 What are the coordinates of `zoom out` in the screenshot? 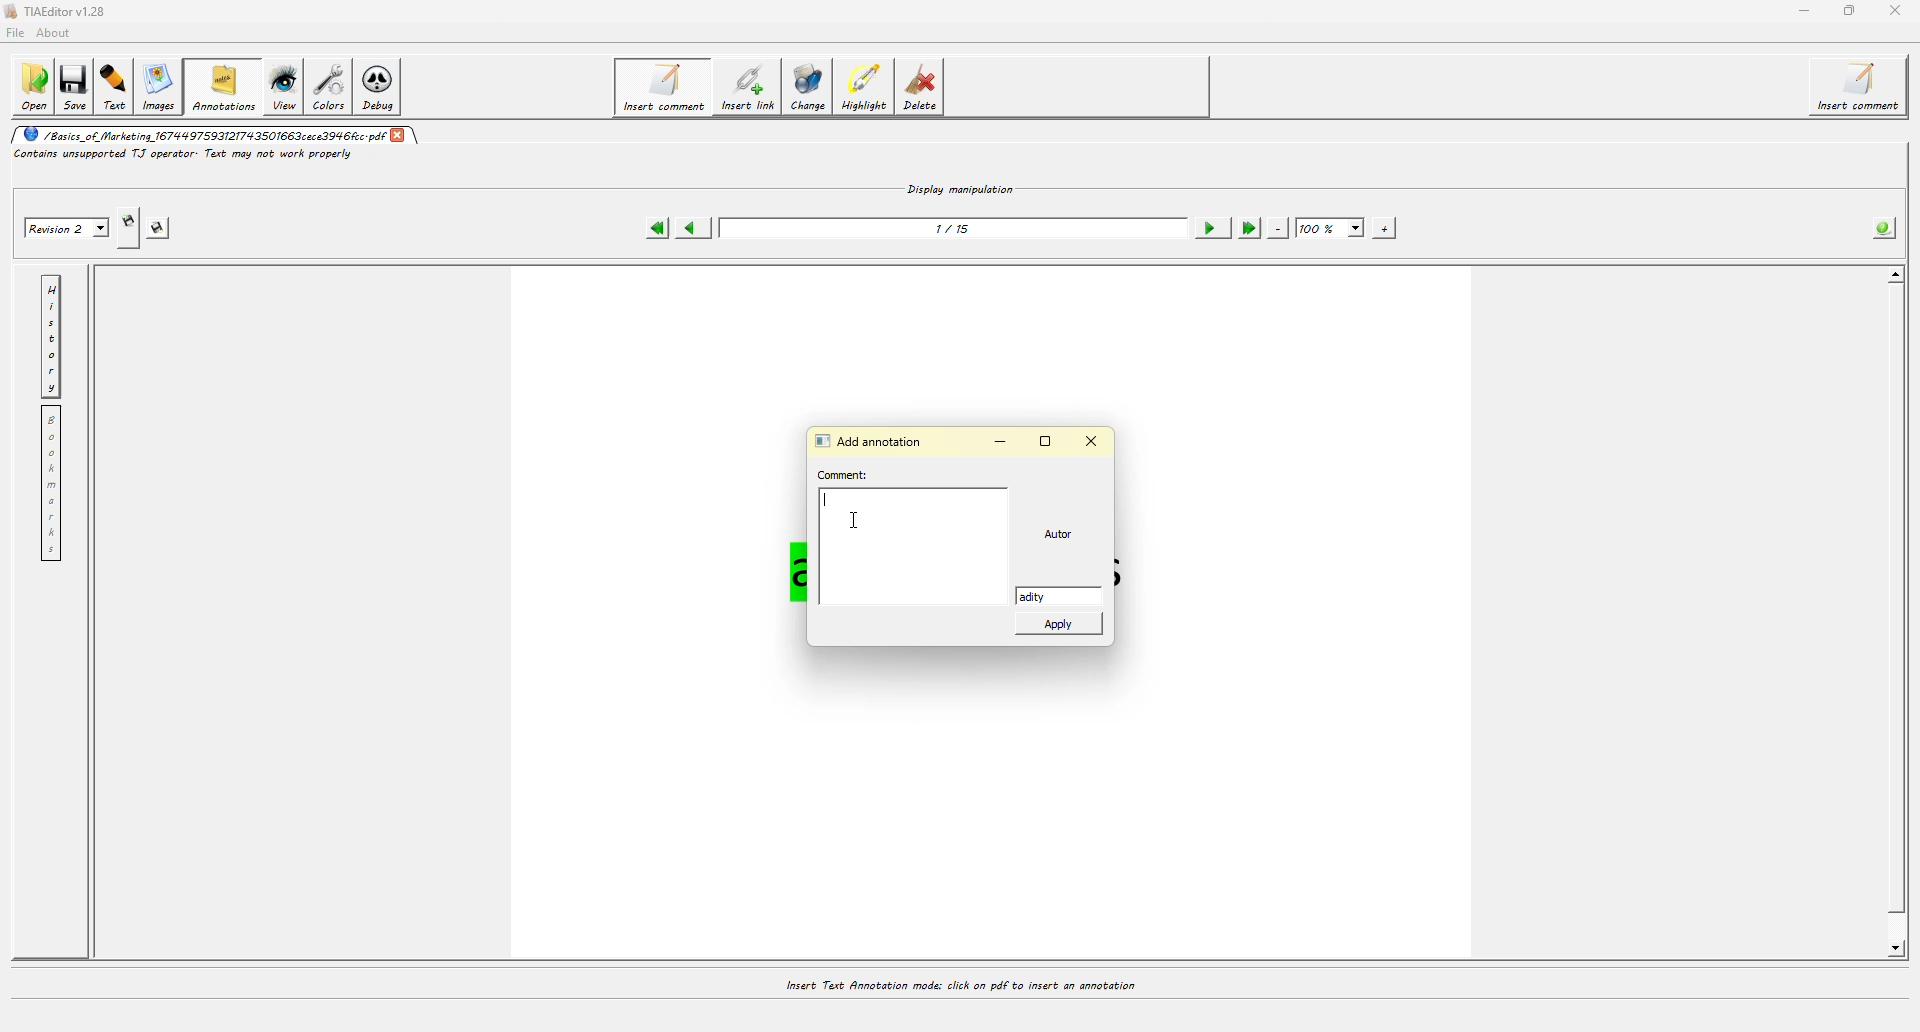 It's located at (1278, 228).